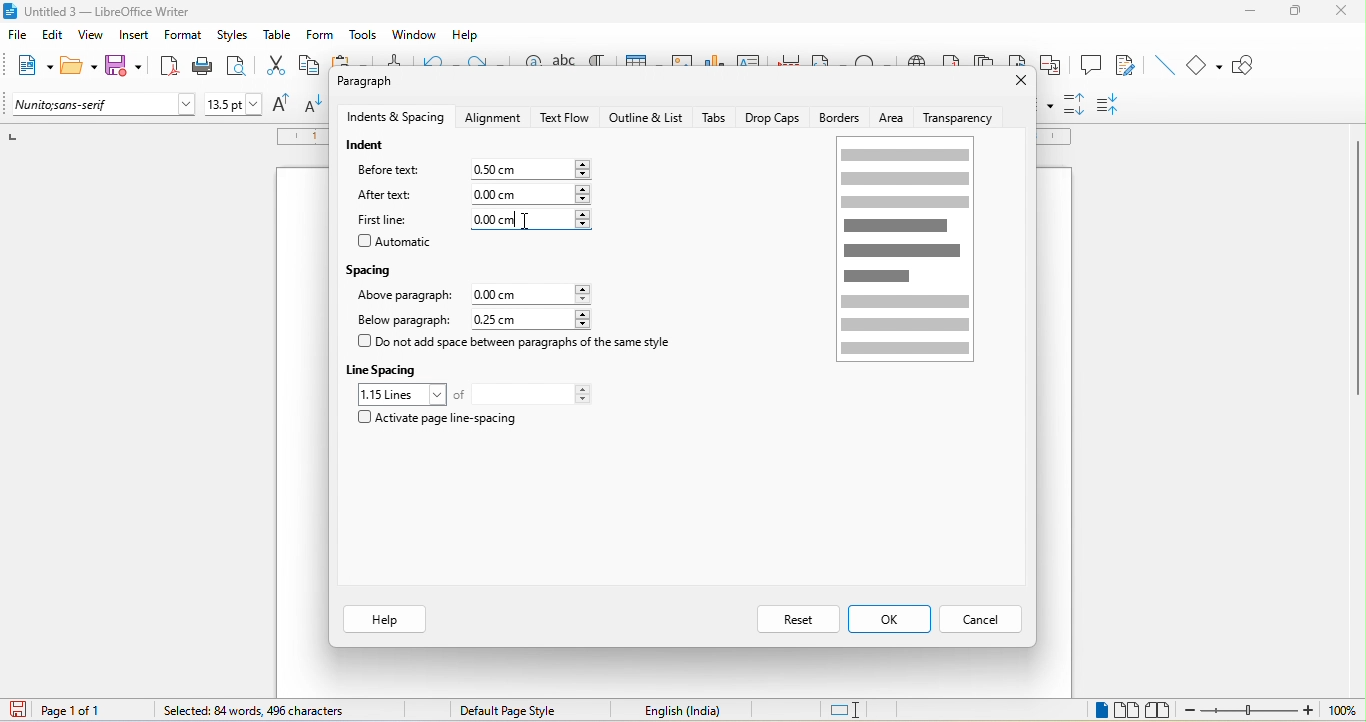 This screenshot has width=1366, height=722. Describe the element at coordinates (583, 220) in the screenshot. I see `increase or decrease` at that location.